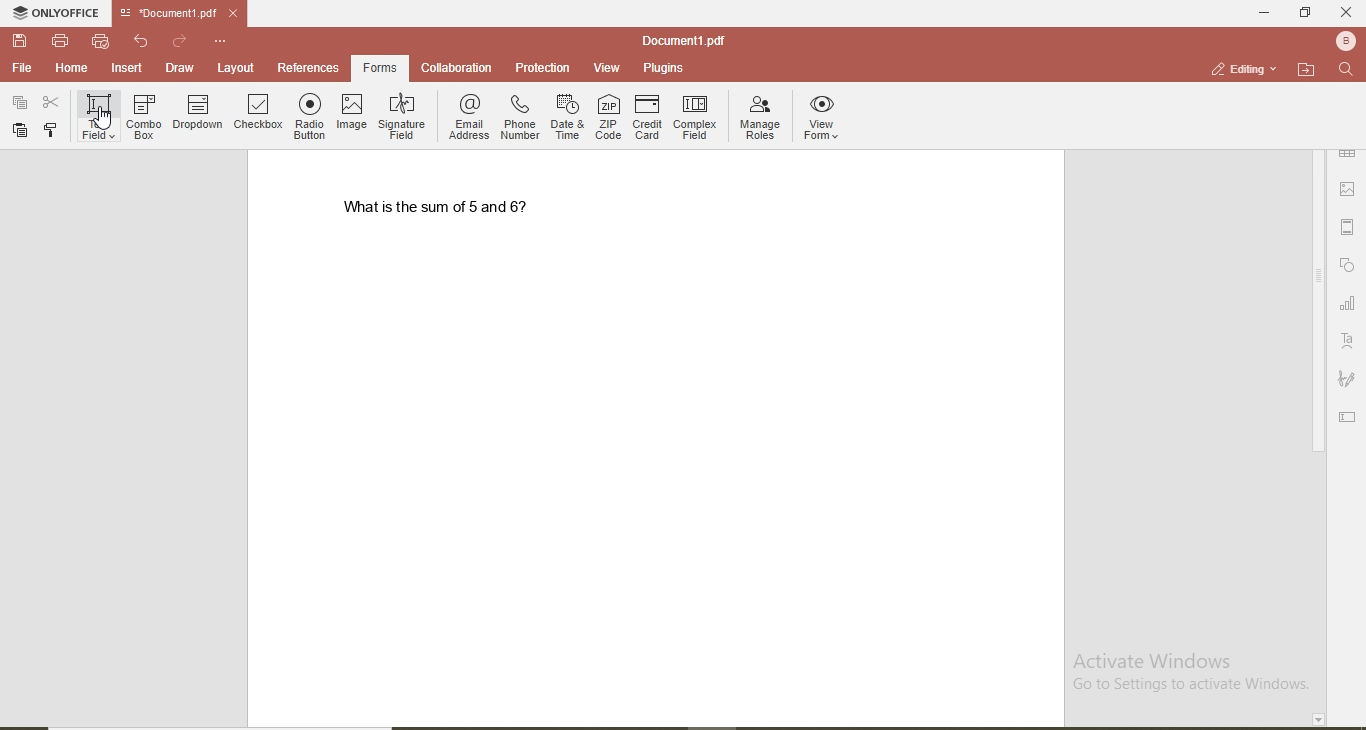 This screenshot has width=1366, height=730. I want to click on highlighted, so click(382, 68).